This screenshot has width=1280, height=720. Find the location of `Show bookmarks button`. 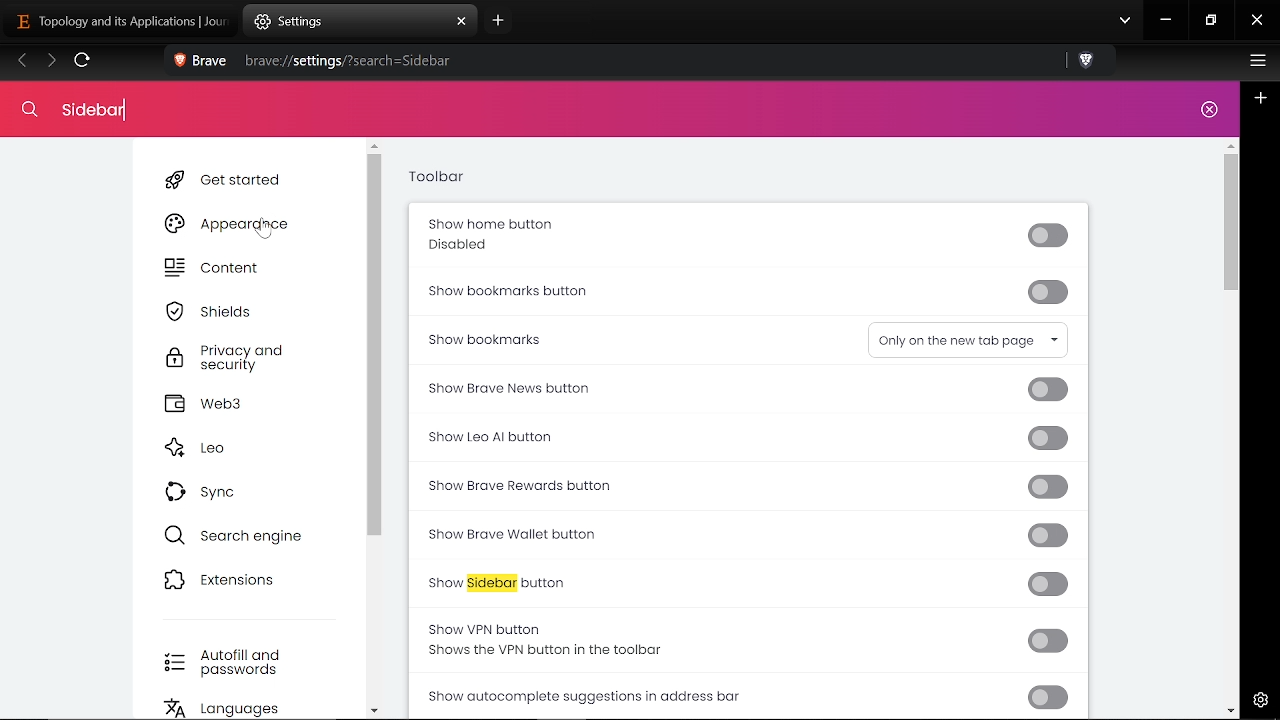

Show bookmarks button is located at coordinates (746, 293).